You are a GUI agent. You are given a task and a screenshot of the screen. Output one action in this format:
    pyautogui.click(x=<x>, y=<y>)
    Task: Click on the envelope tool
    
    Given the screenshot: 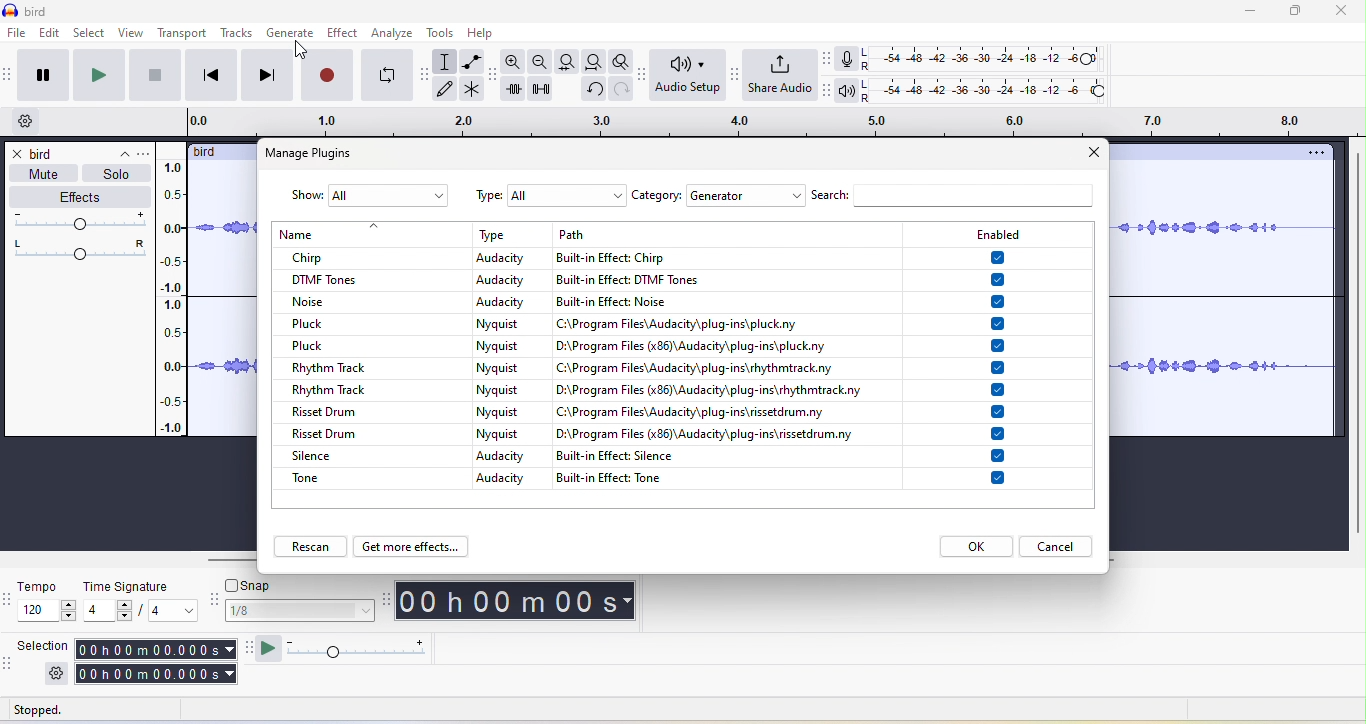 What is the action you would take?
    pyautogui.click(x=474, y=61)
    